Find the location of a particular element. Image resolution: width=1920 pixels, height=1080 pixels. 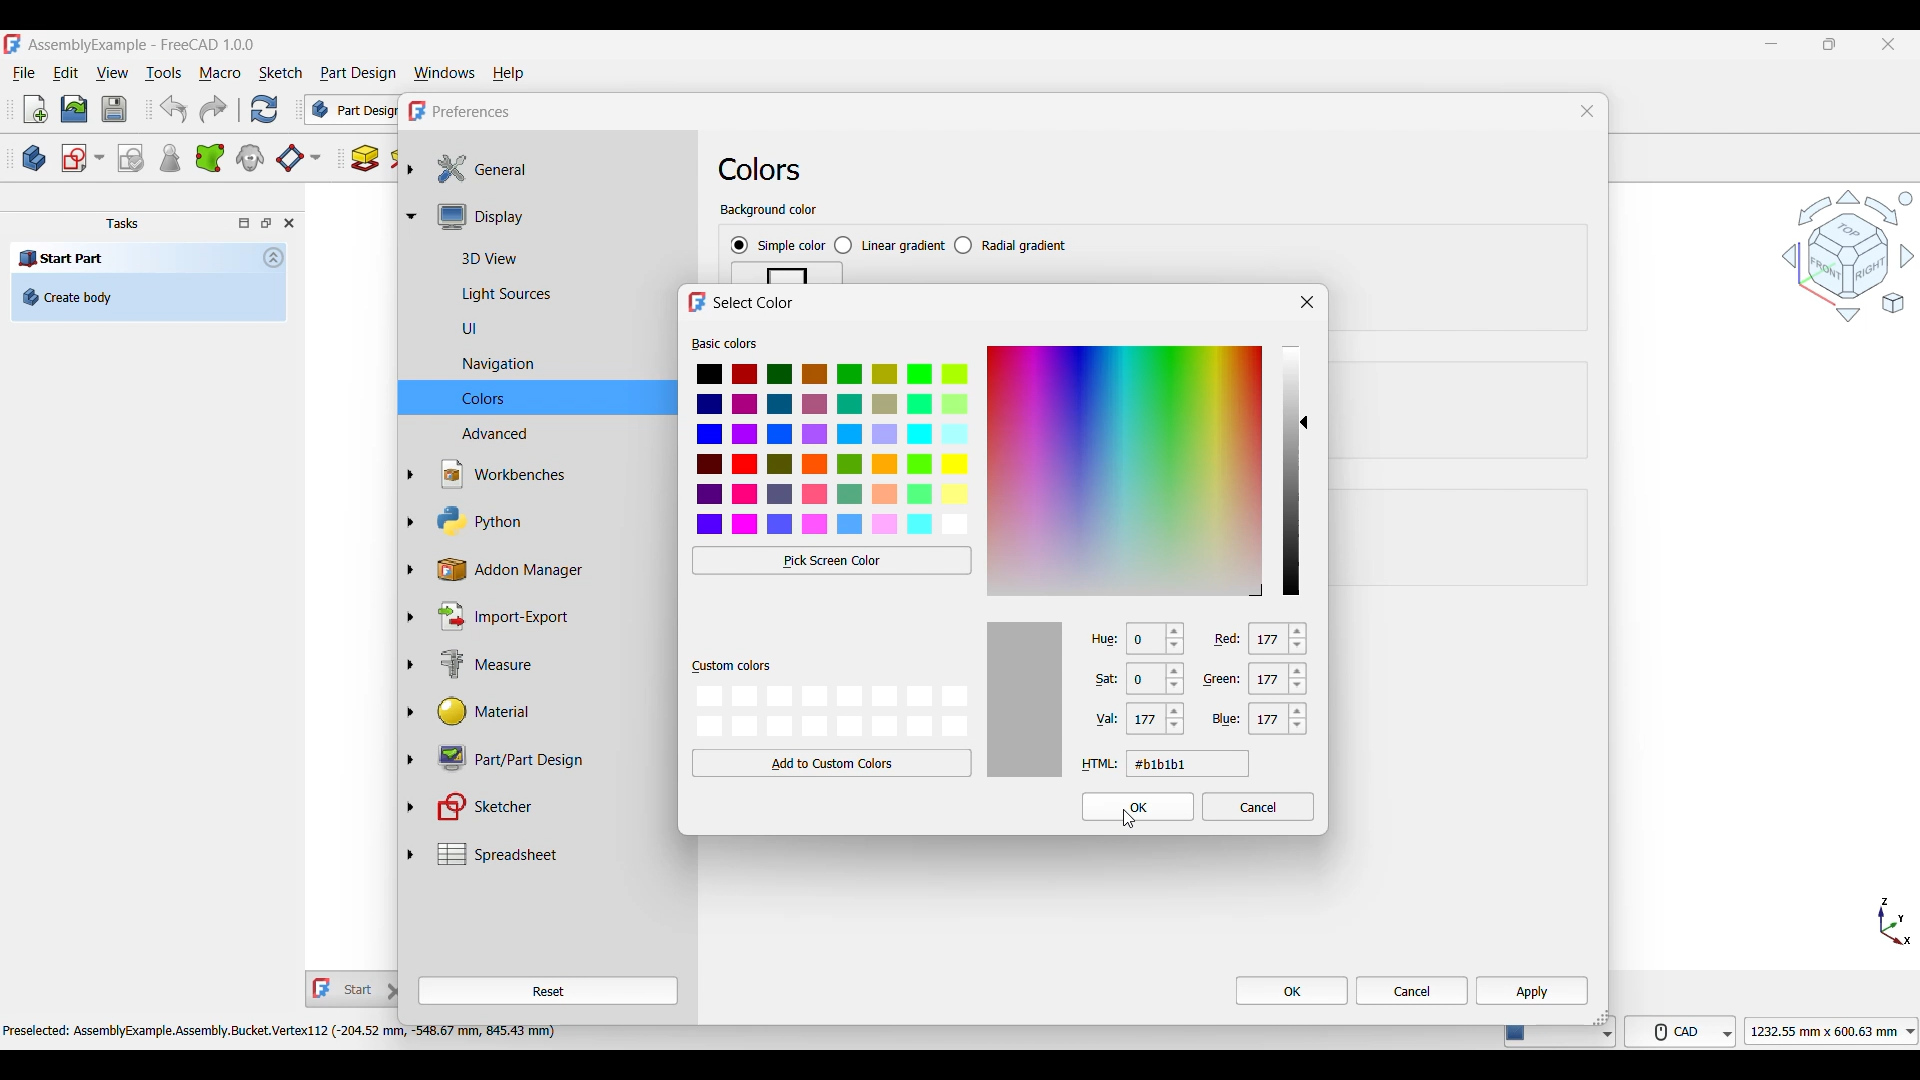

green is located at coordinates (1225, 679).